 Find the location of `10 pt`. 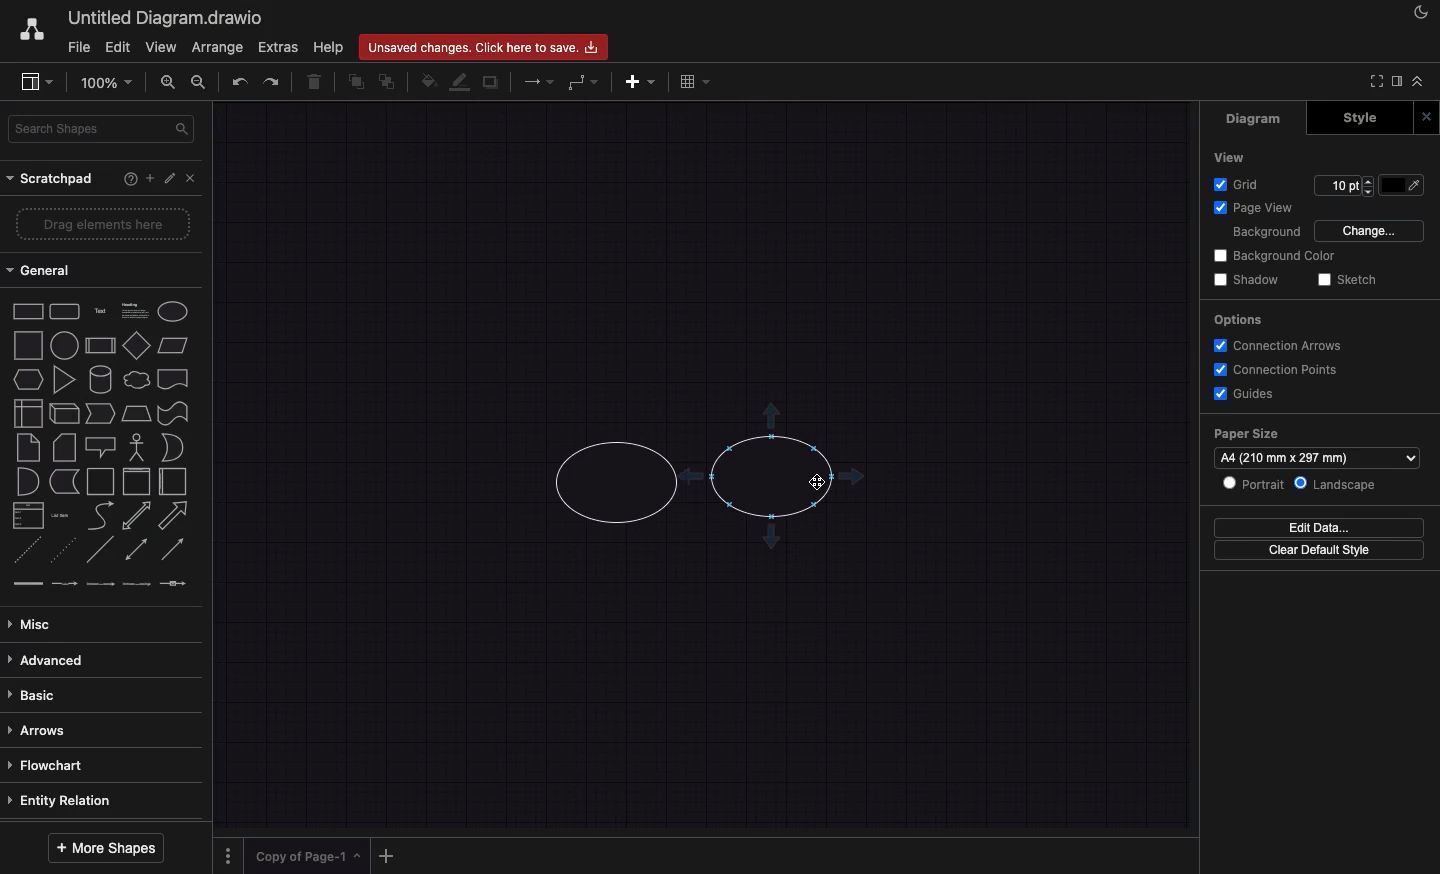

10 pt is located at coordinates (1345, 186).